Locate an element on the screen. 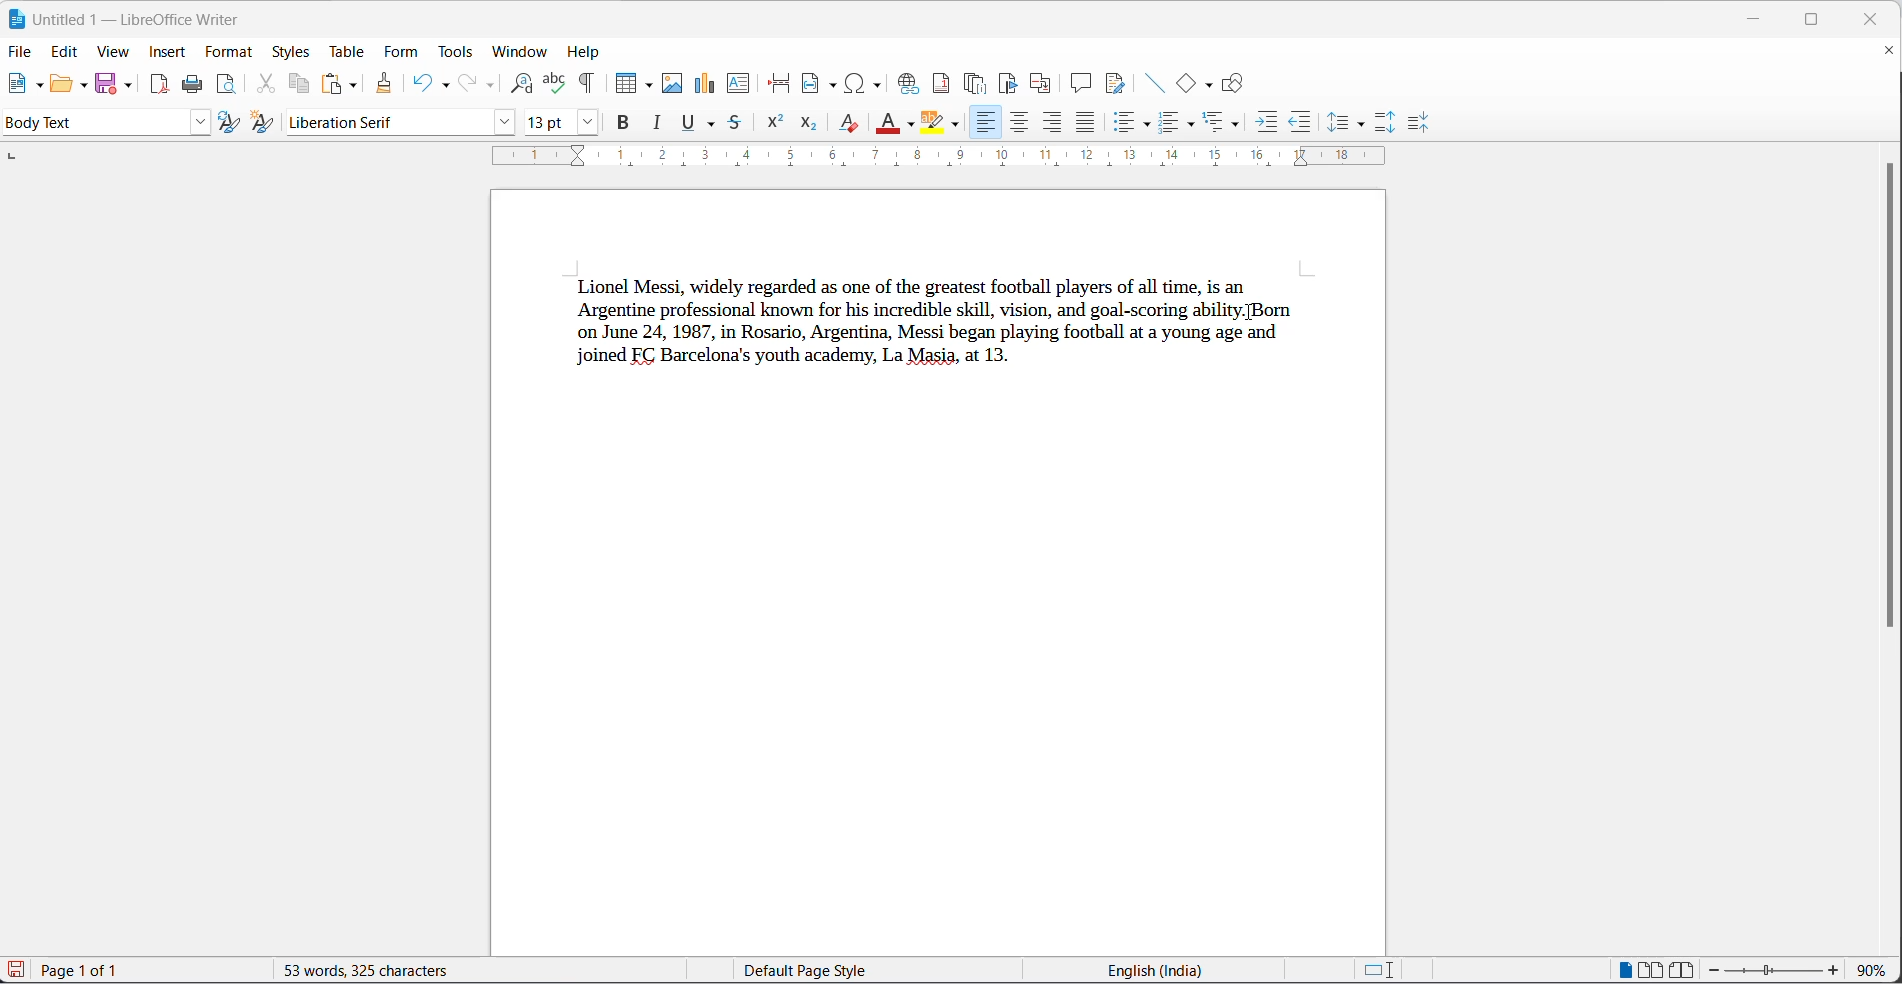  standard selection is located at coordinates (1380, 971).